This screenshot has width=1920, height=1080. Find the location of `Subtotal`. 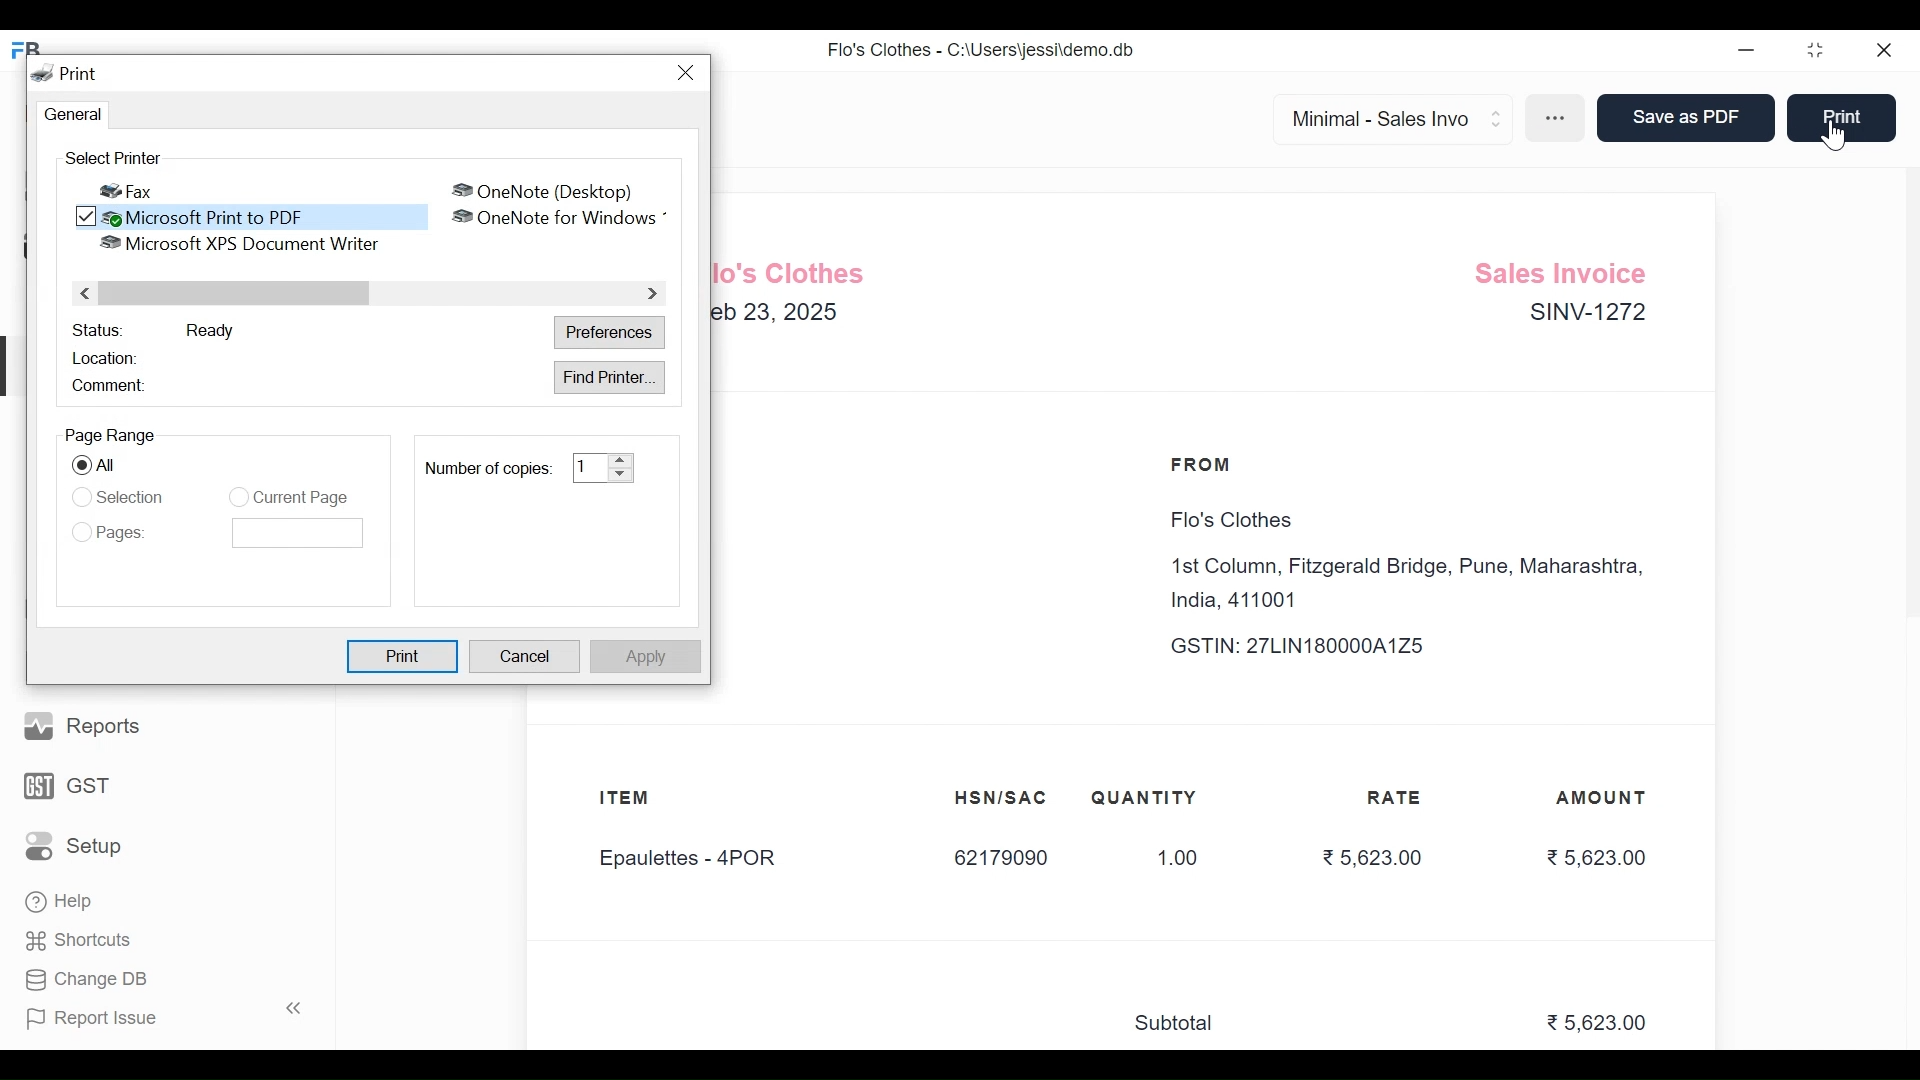

Subtotal is located at coordinates (1183, 1024).